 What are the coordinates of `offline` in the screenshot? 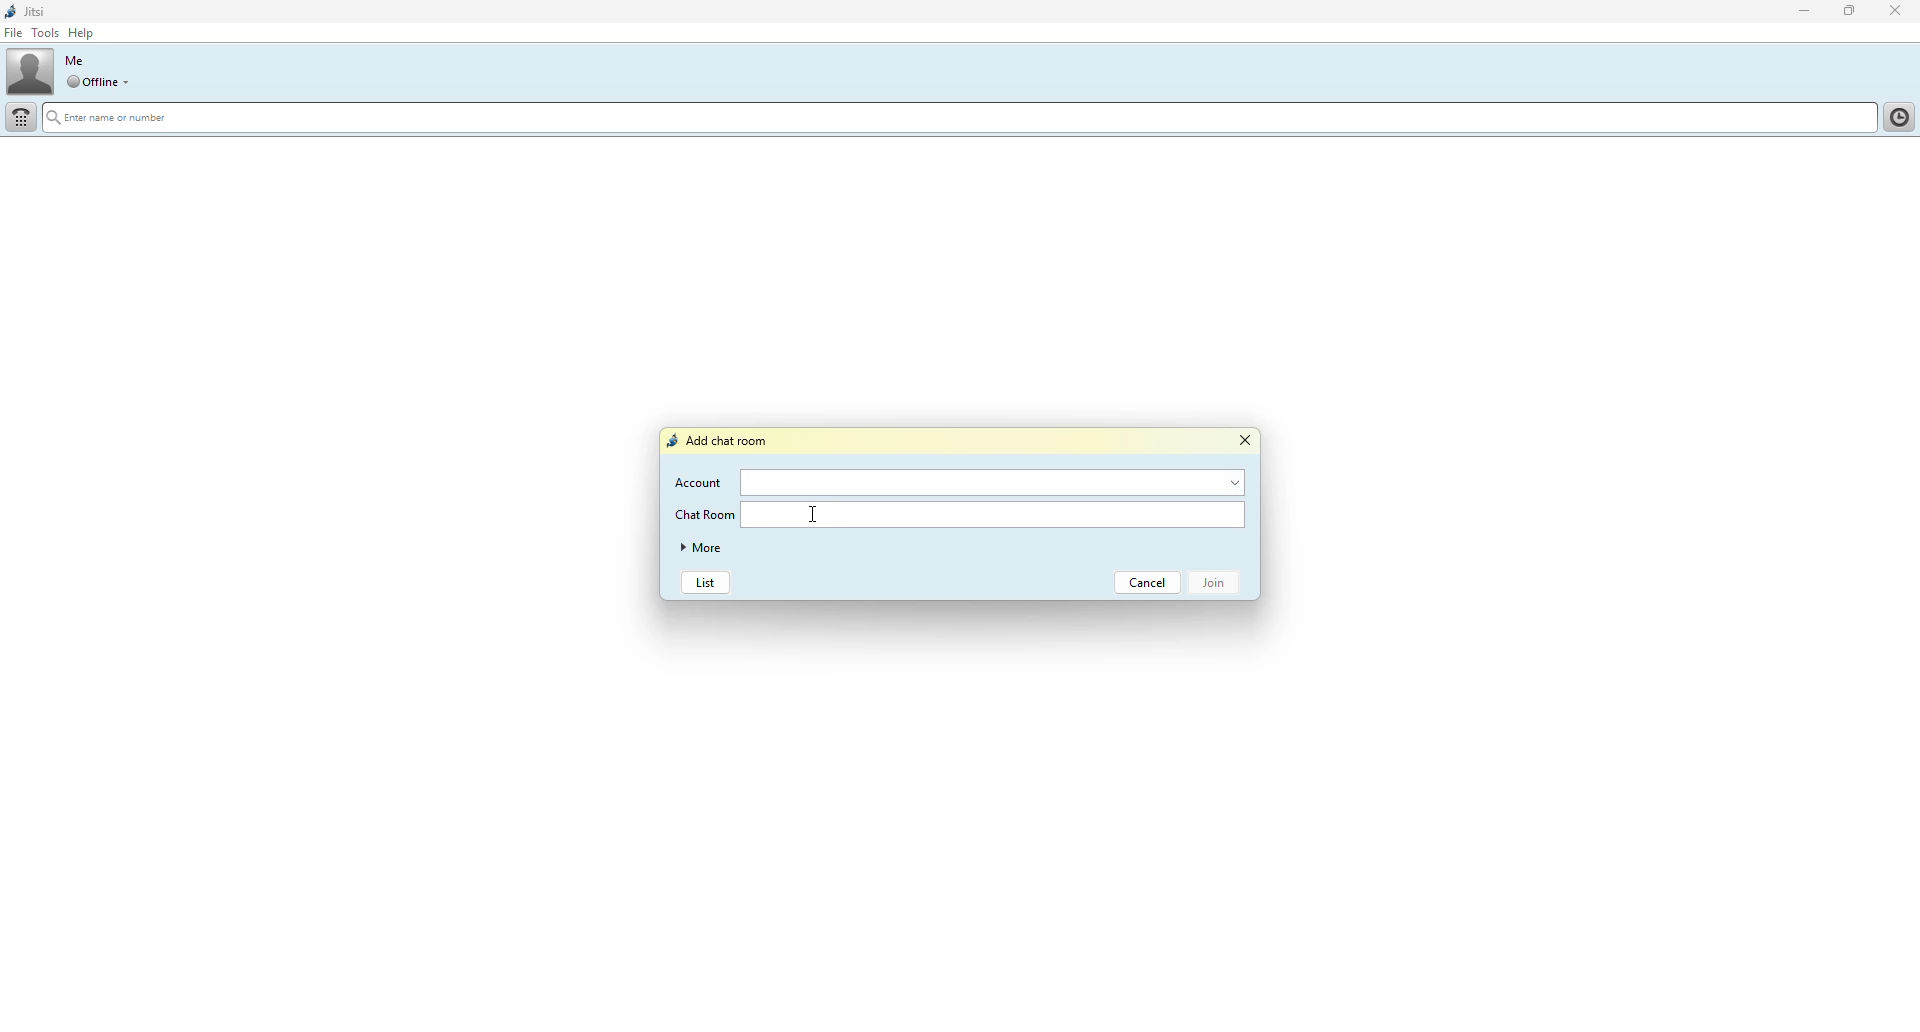 It's located at (90, 82).